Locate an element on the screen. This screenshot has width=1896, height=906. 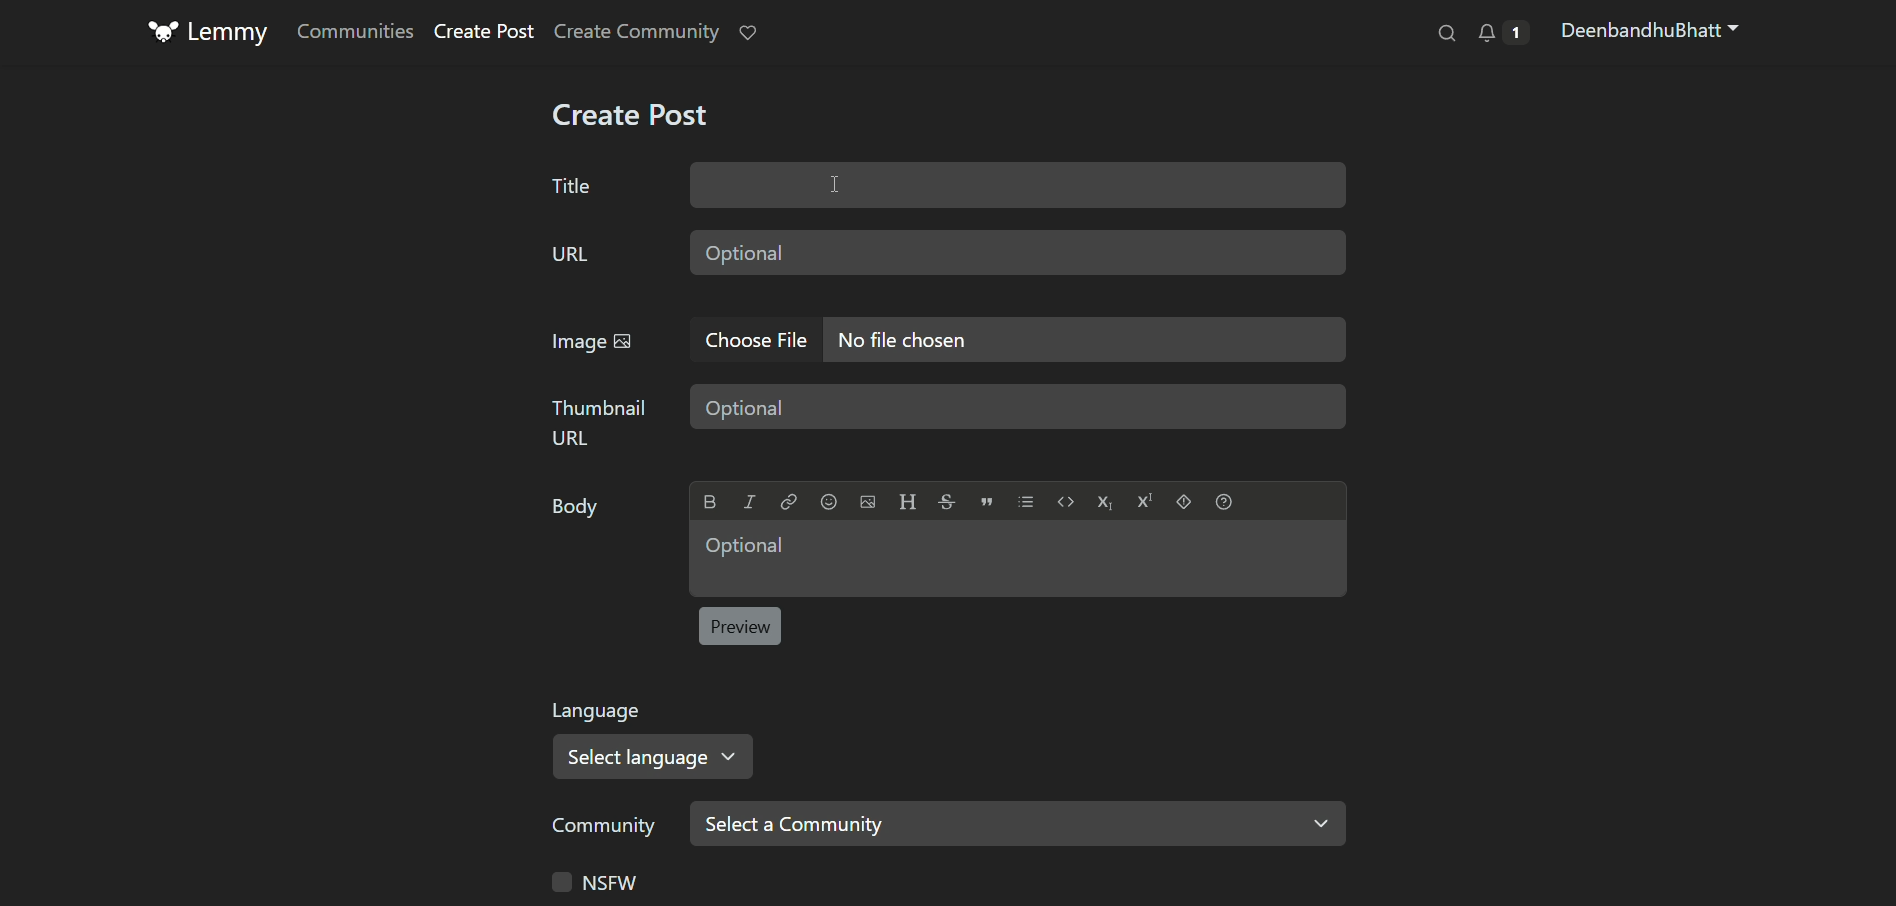
Cursor is located at coordinates (833, 184).